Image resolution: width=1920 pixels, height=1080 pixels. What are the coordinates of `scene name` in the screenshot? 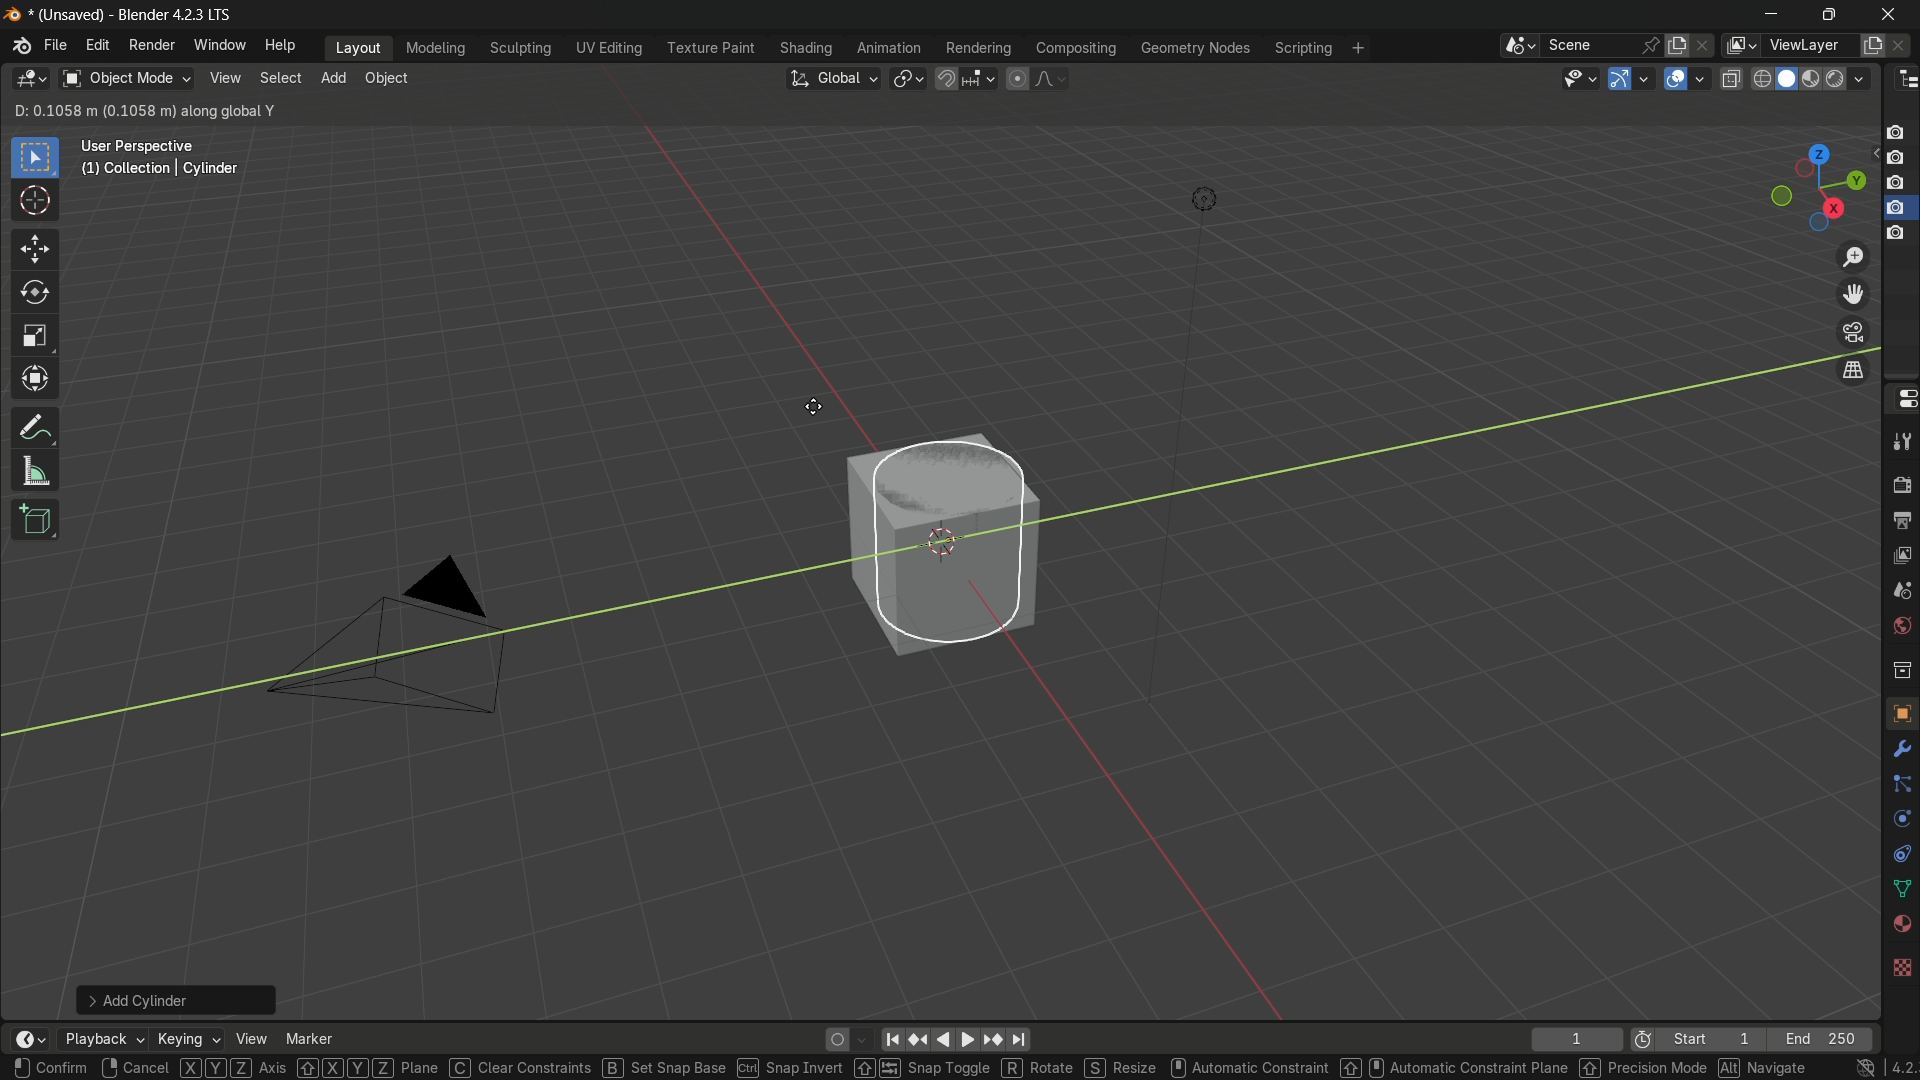 It's located at (1589, 45).